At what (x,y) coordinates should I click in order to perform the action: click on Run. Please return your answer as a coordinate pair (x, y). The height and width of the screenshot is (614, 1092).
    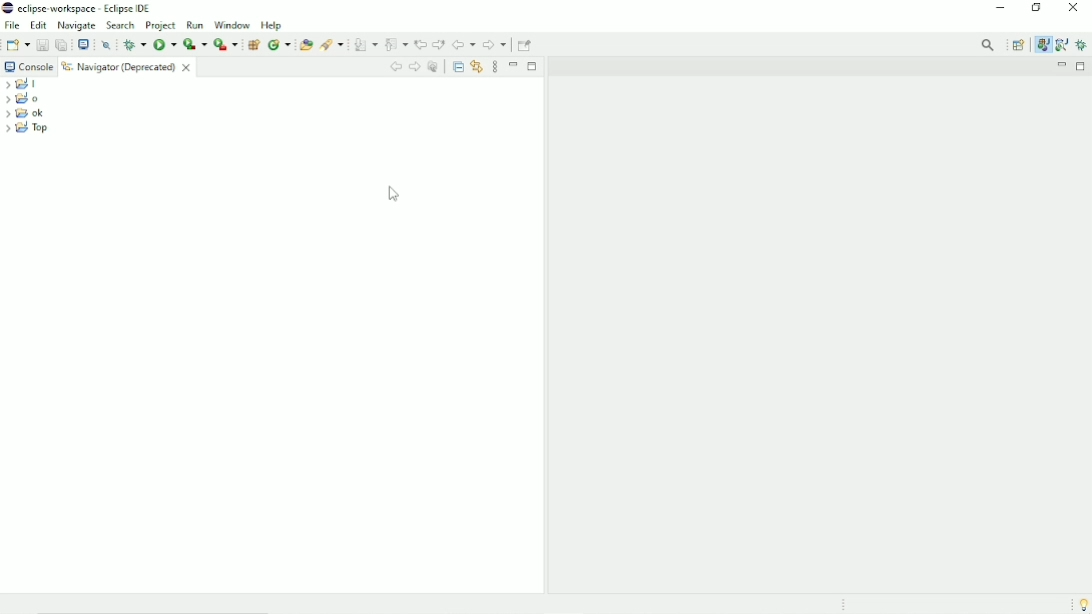
    Looking at the image, I should click on (164, 44).